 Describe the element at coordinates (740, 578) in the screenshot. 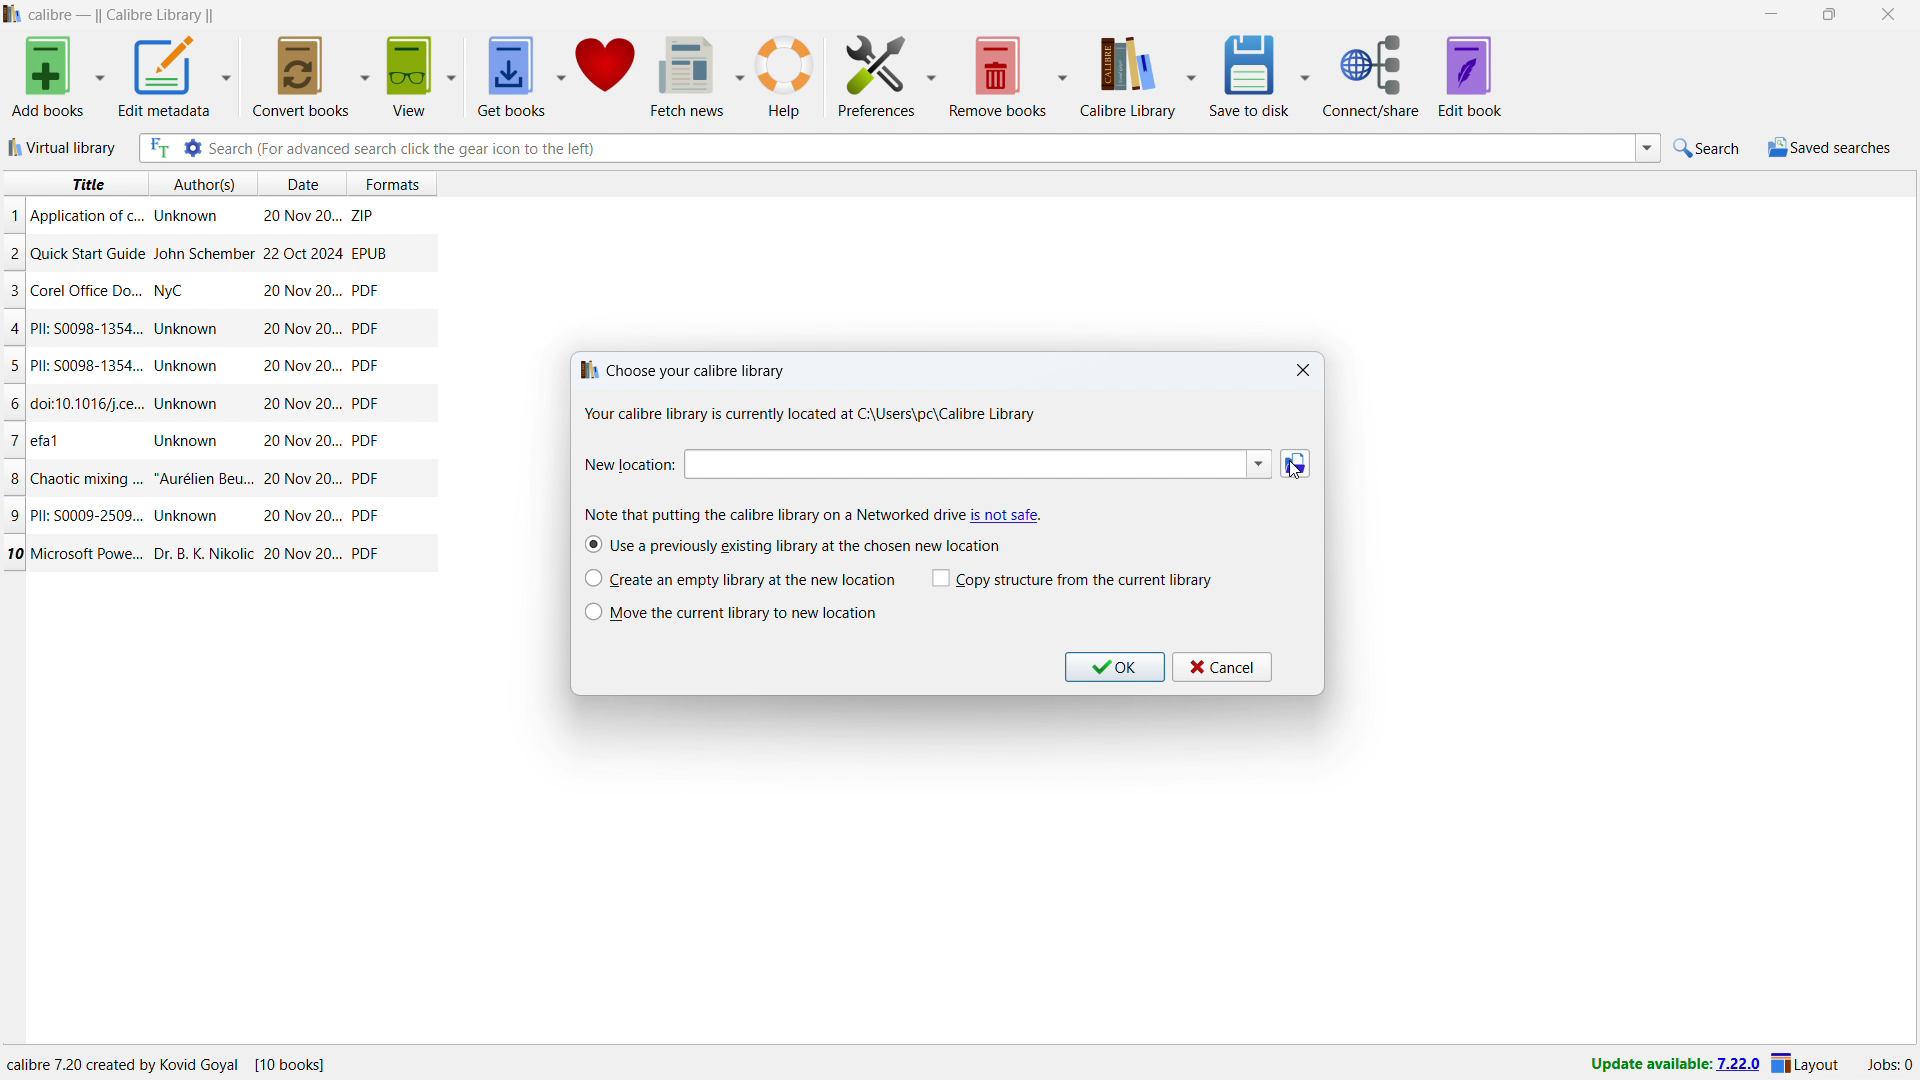

I see `create an empty library at the new location` at that location.